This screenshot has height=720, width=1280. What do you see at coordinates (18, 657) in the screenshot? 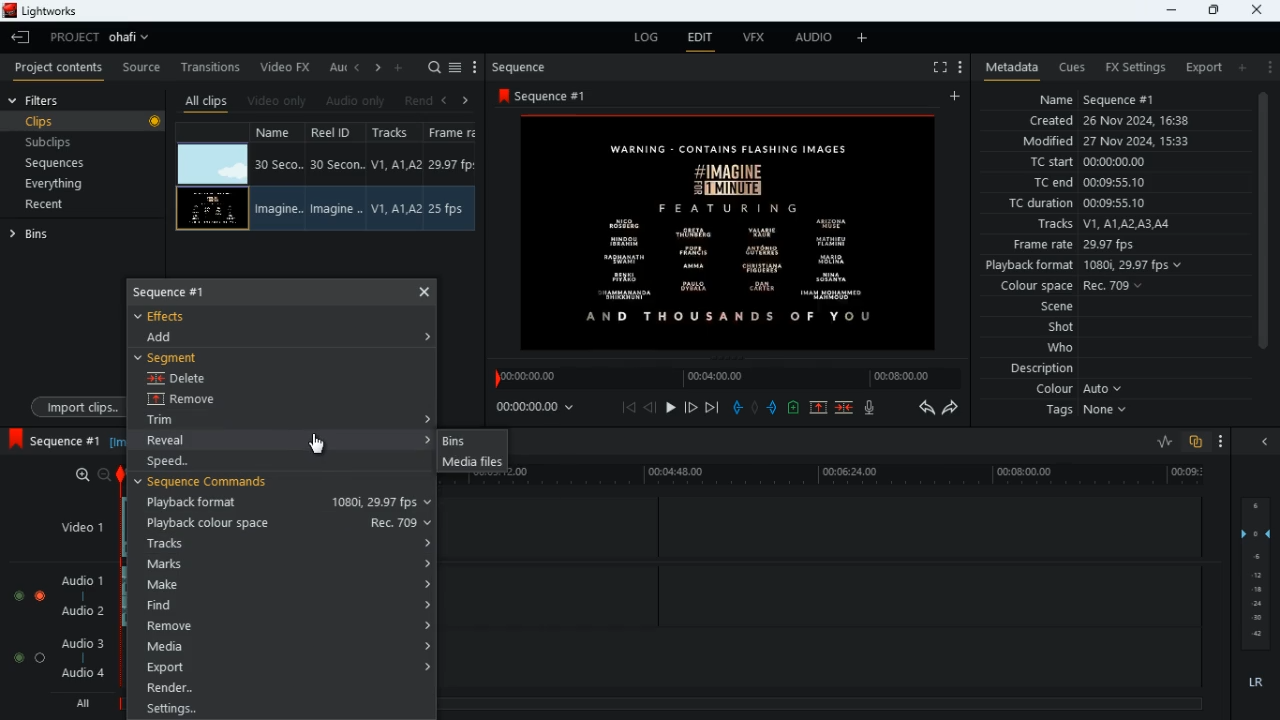
I see `toggle` at bounding box center [18, 657].